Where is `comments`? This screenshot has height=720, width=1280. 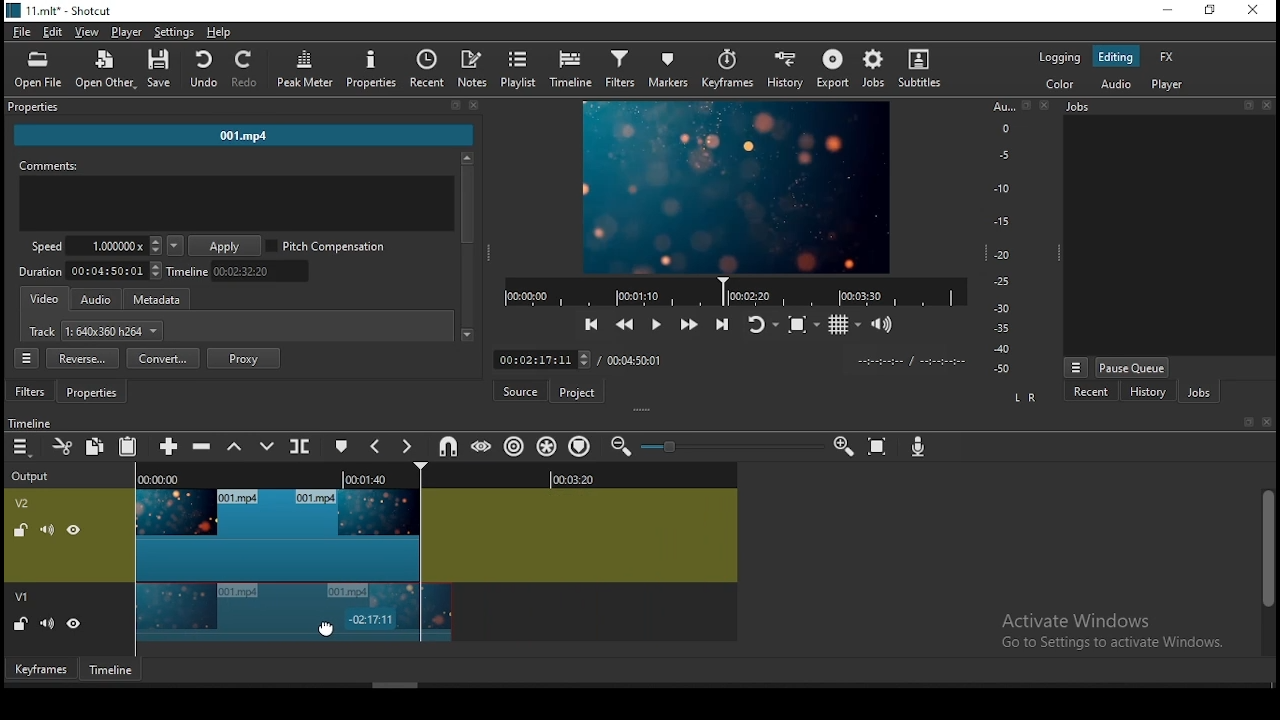
comments is located at coordinates (237, 198).